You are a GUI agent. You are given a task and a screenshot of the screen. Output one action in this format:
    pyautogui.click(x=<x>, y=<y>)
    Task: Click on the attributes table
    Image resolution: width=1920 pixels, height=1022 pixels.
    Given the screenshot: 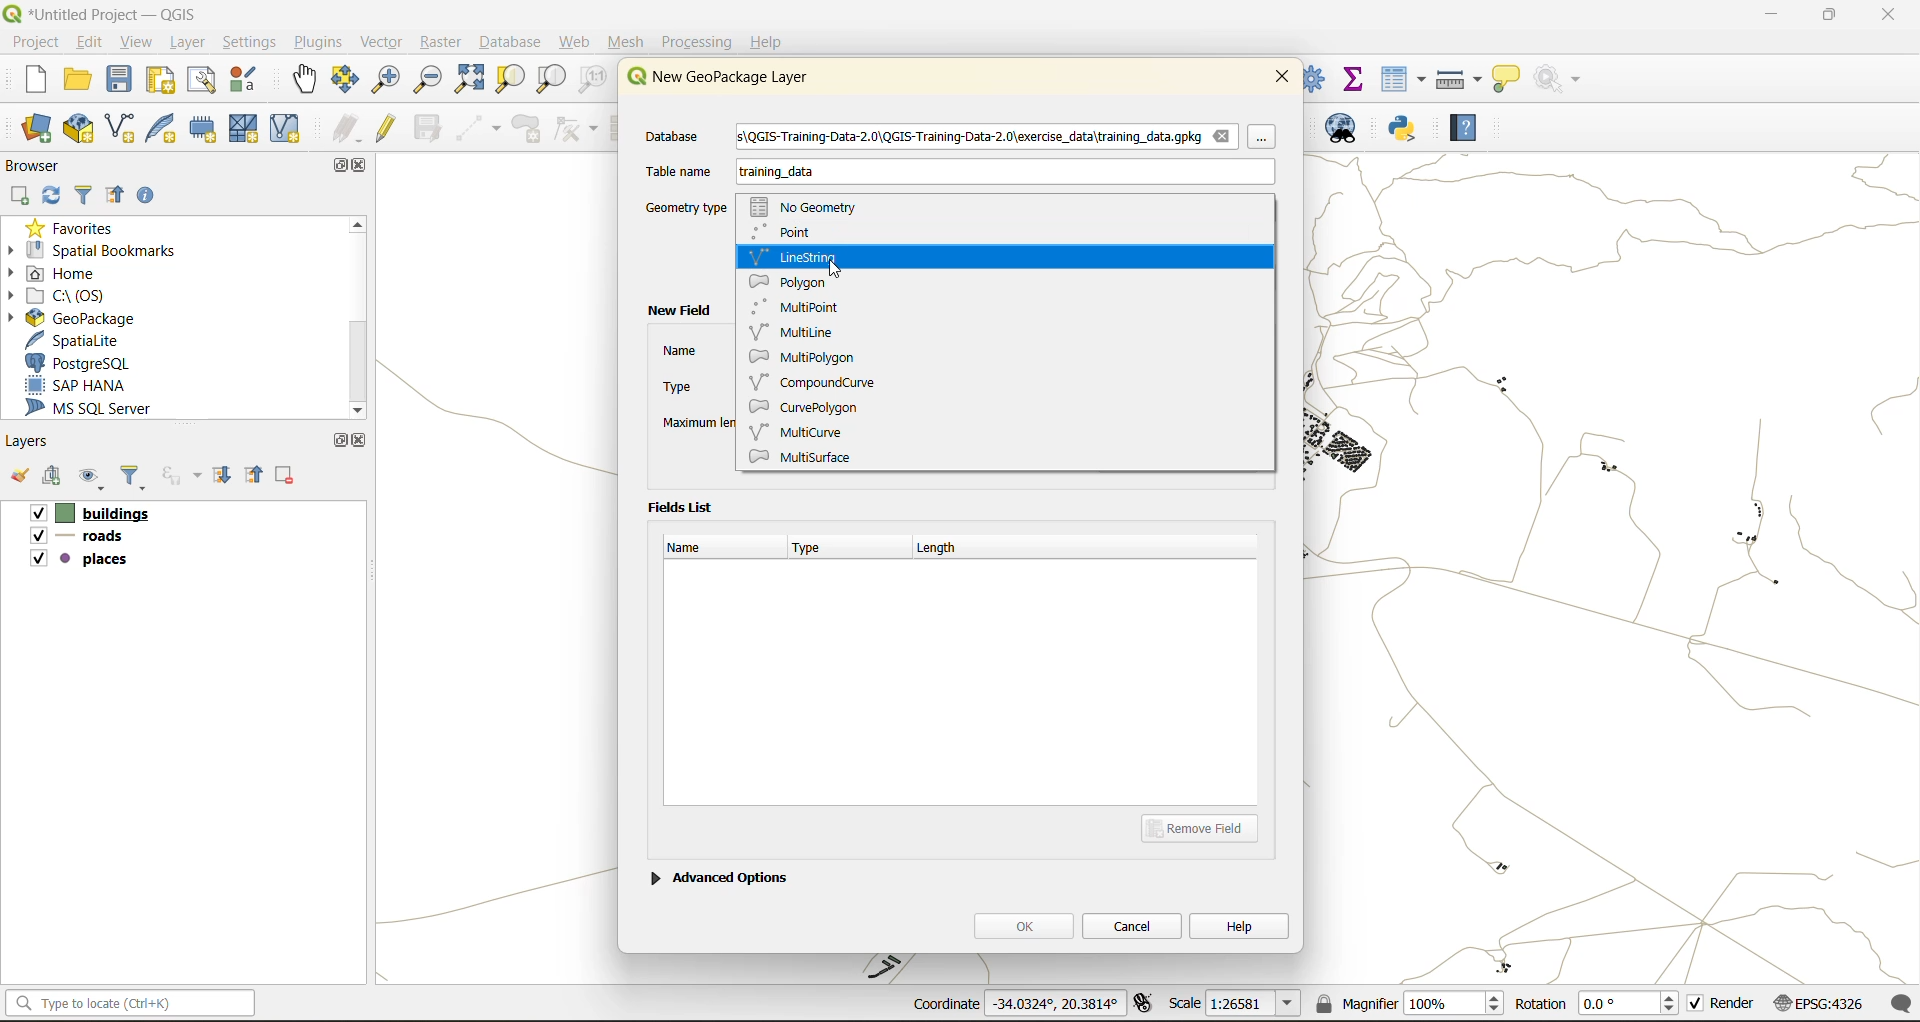 What is the action you would take?
    pyautogui.click(x=1404, y=79)
    